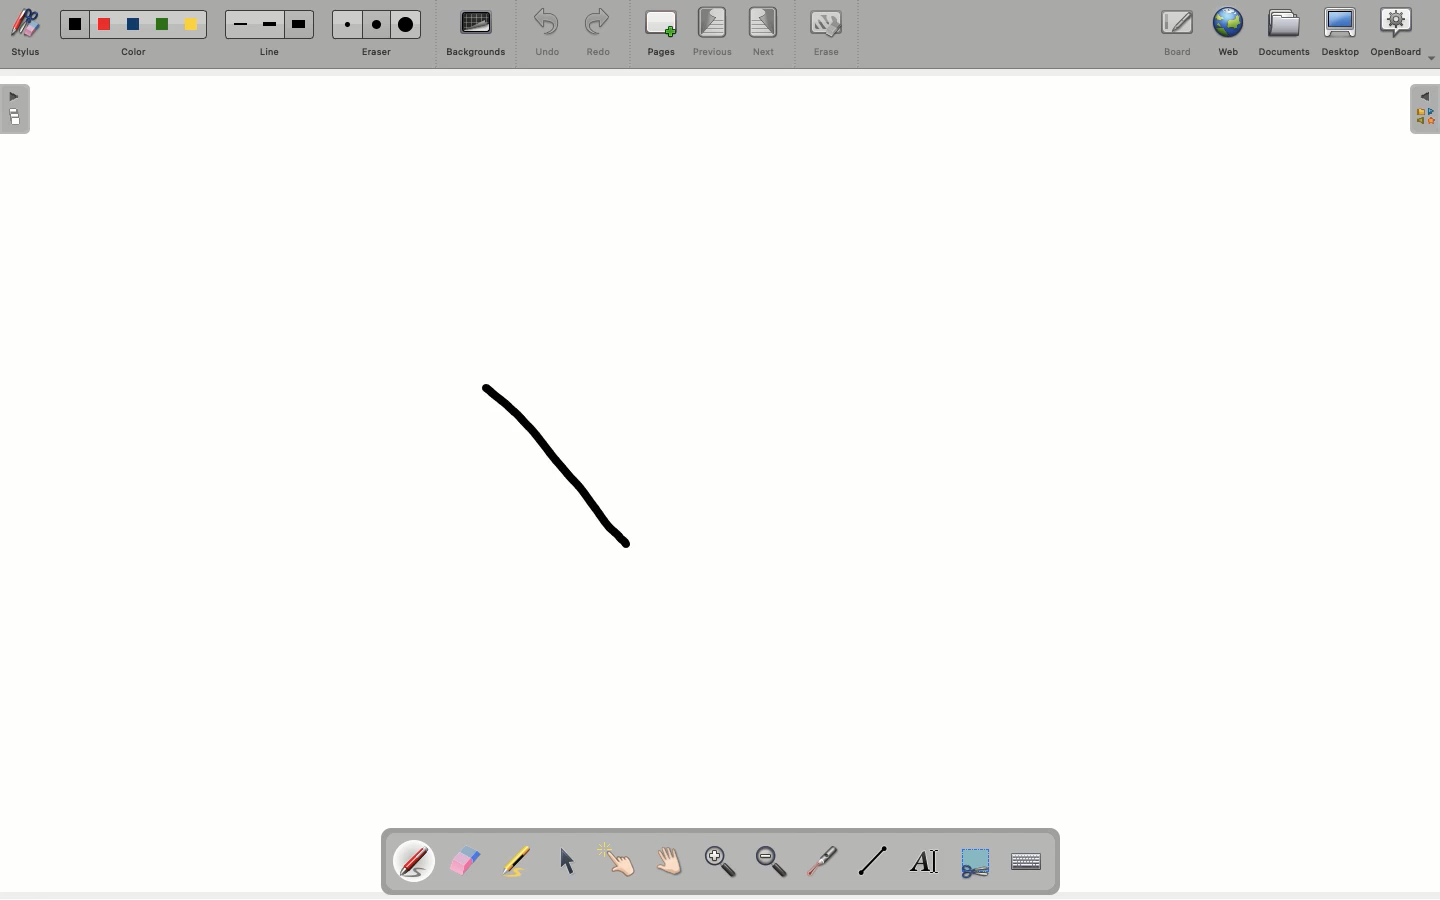 This screenshot has height=900, width=1440. I want to click on Keyboard, so click(1027, 861).